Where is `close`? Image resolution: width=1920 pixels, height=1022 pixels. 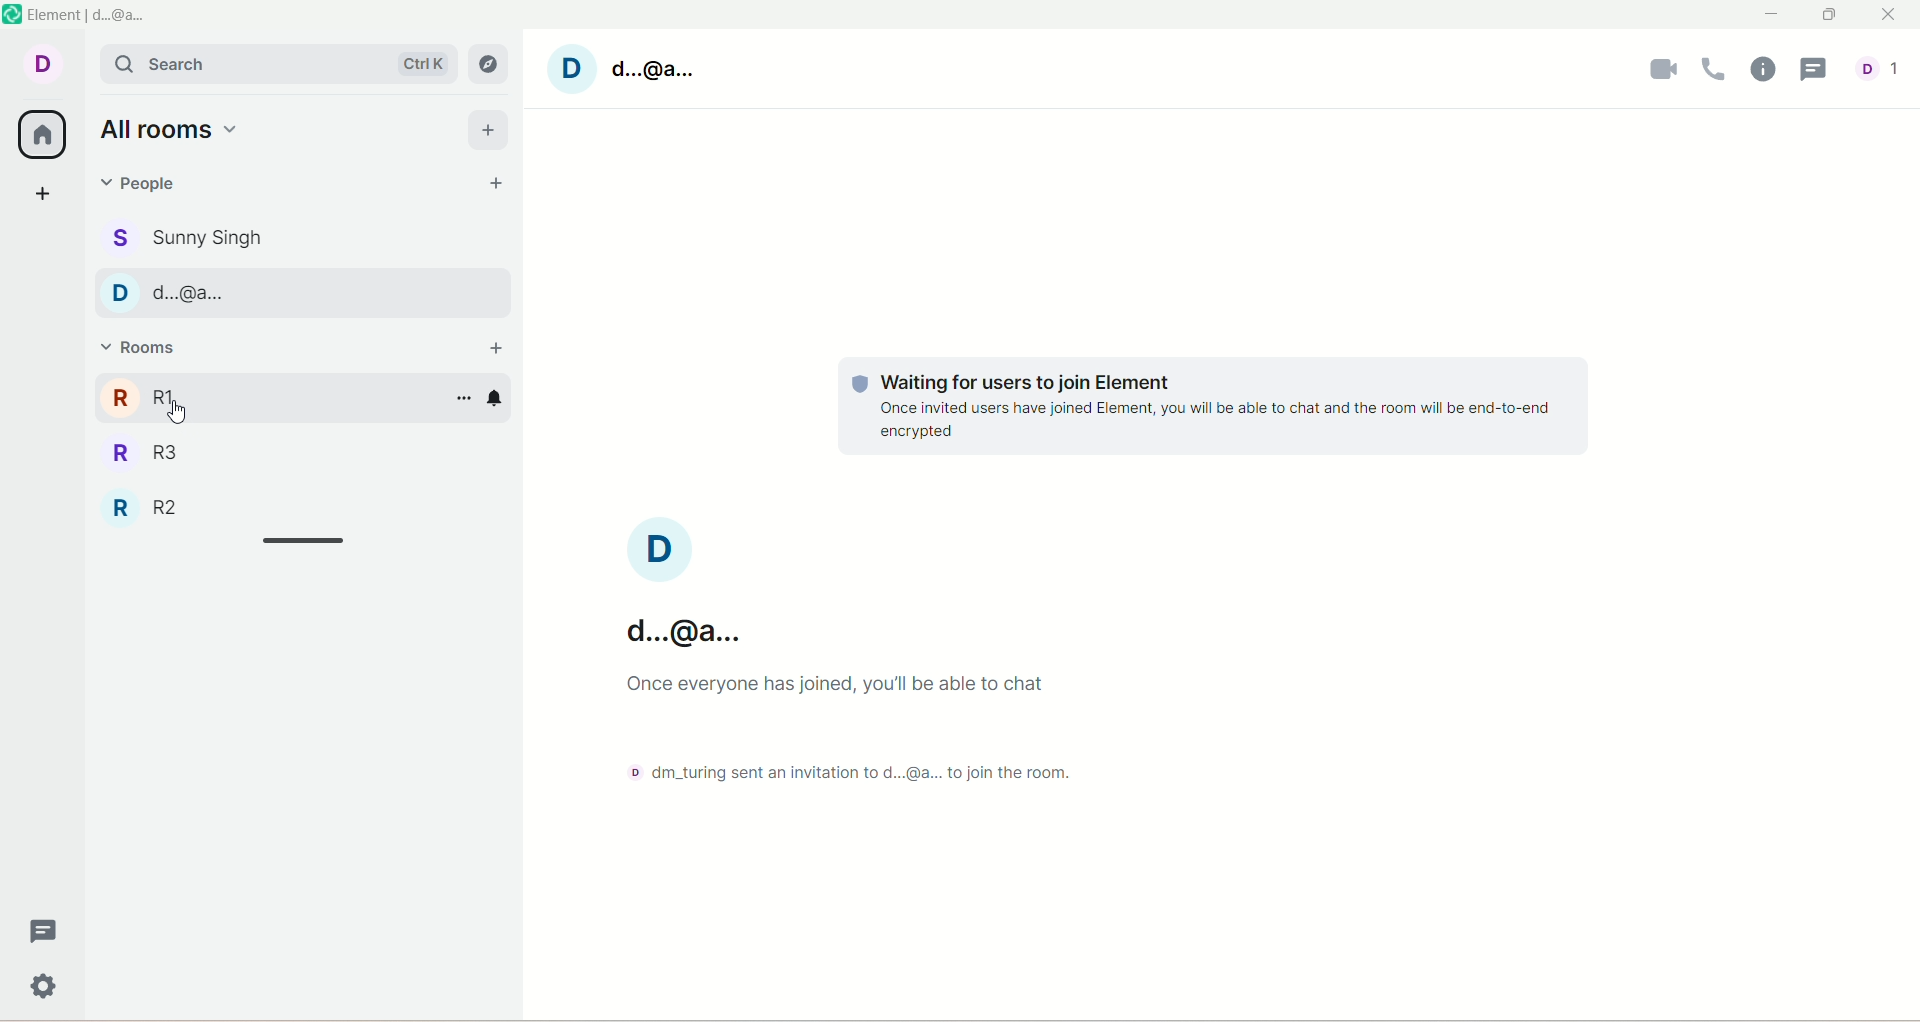 close is located at coordinates (1892, 17).